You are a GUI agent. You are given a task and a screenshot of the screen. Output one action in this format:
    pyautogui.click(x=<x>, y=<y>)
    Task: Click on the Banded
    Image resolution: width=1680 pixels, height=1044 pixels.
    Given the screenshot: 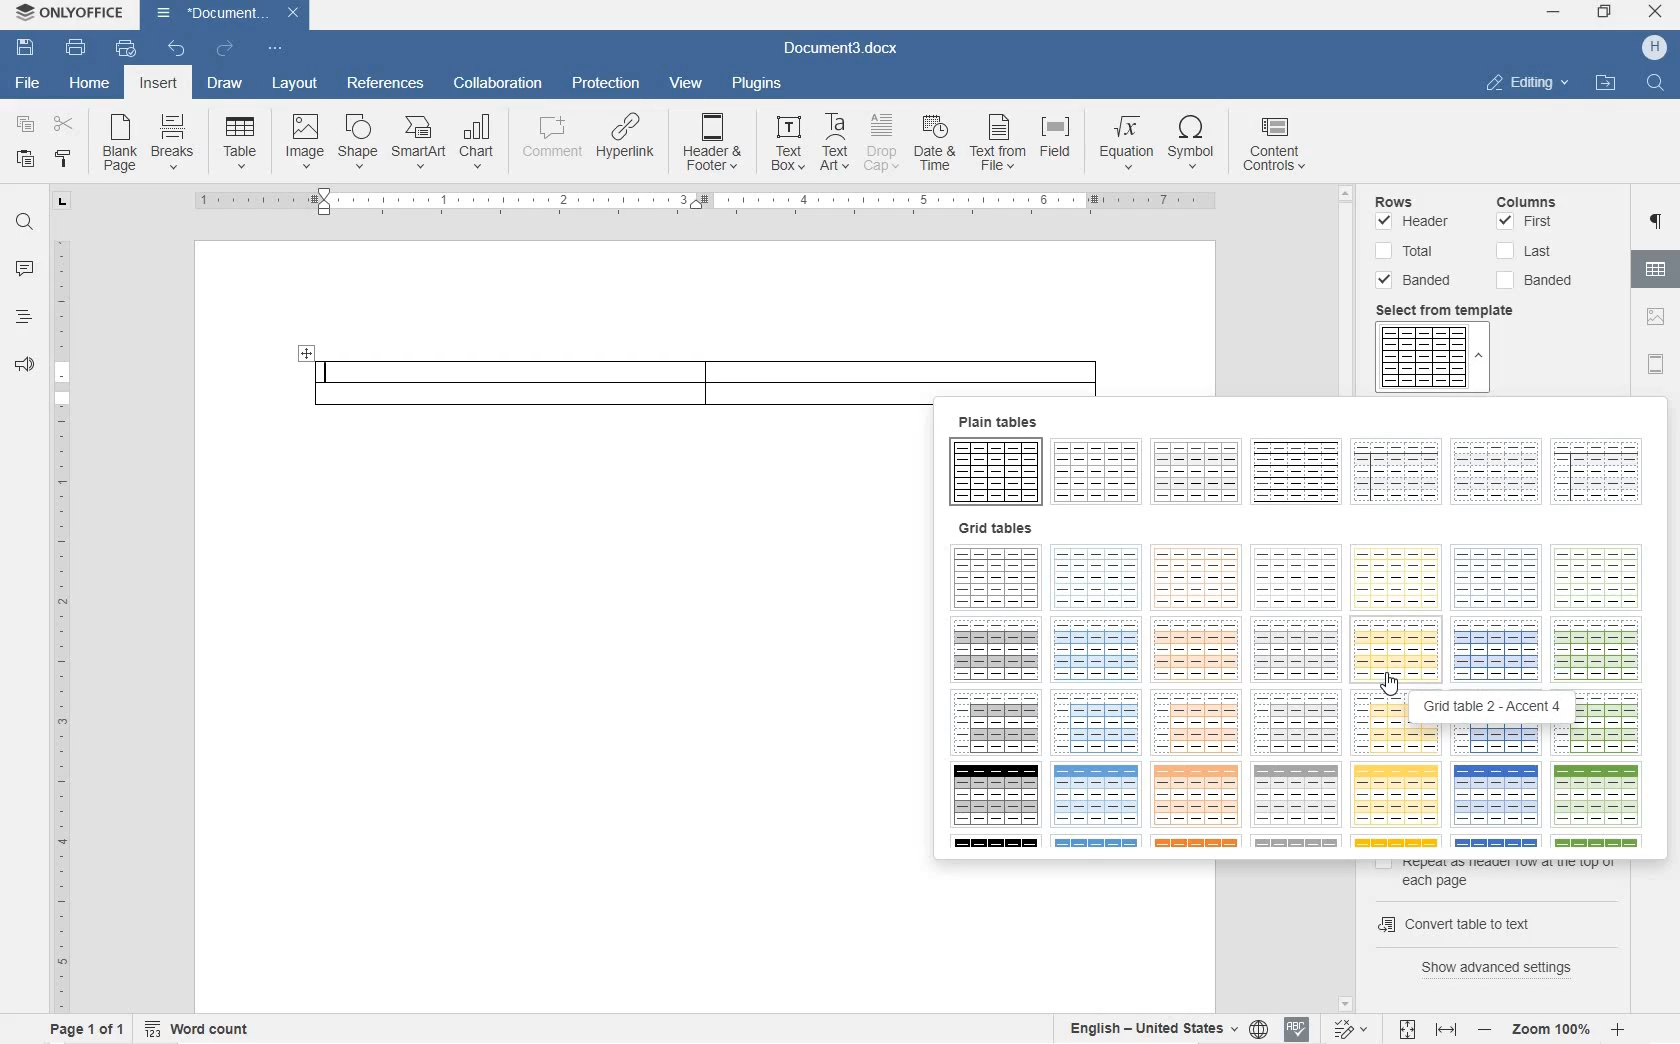 What is the action you would take?
    pyautogui.click(x=1541, y=280)
    